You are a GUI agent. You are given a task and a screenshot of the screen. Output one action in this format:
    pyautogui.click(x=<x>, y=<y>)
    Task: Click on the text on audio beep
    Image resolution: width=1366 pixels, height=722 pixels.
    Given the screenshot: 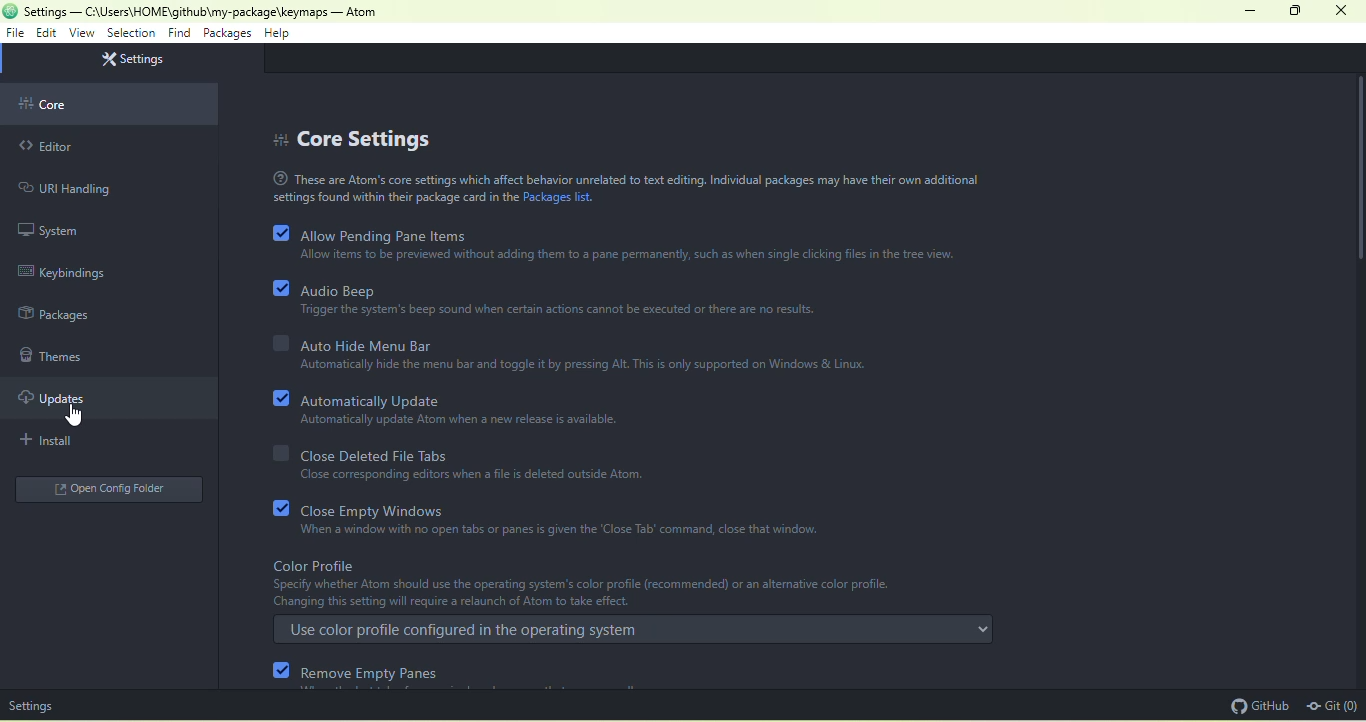 What is the action you would take?
    pyautogui.click(x=555, y=309)
    